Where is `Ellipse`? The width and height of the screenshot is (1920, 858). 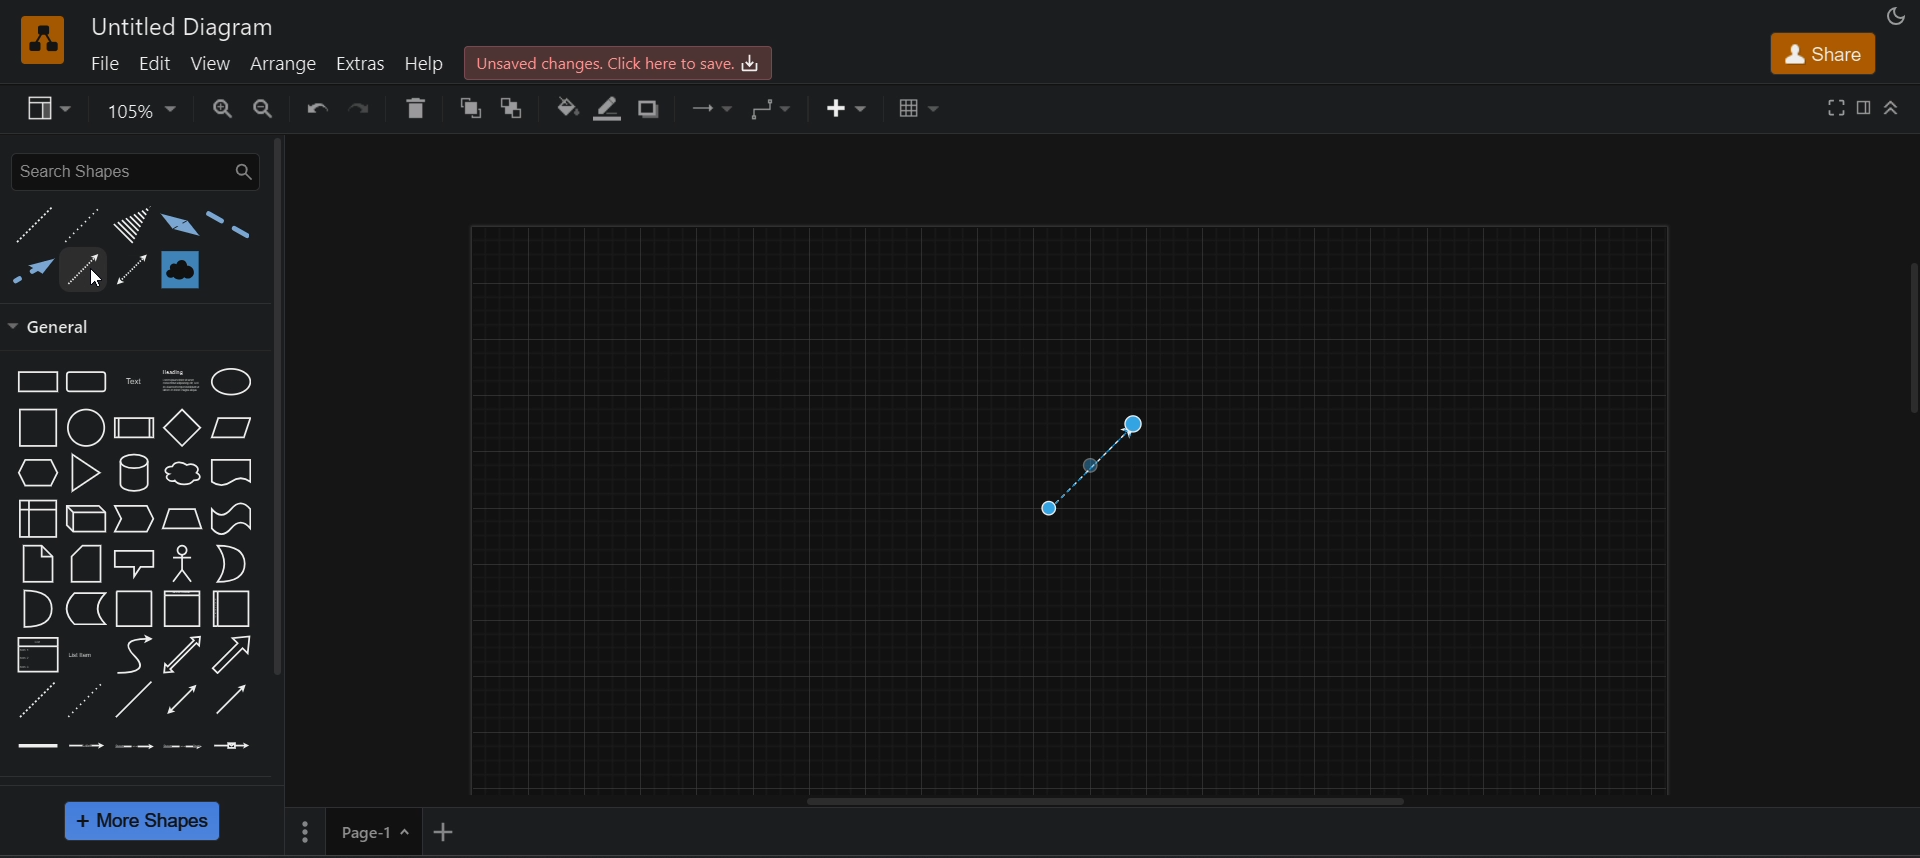 Ellipse is located at coordinates (232, 383).